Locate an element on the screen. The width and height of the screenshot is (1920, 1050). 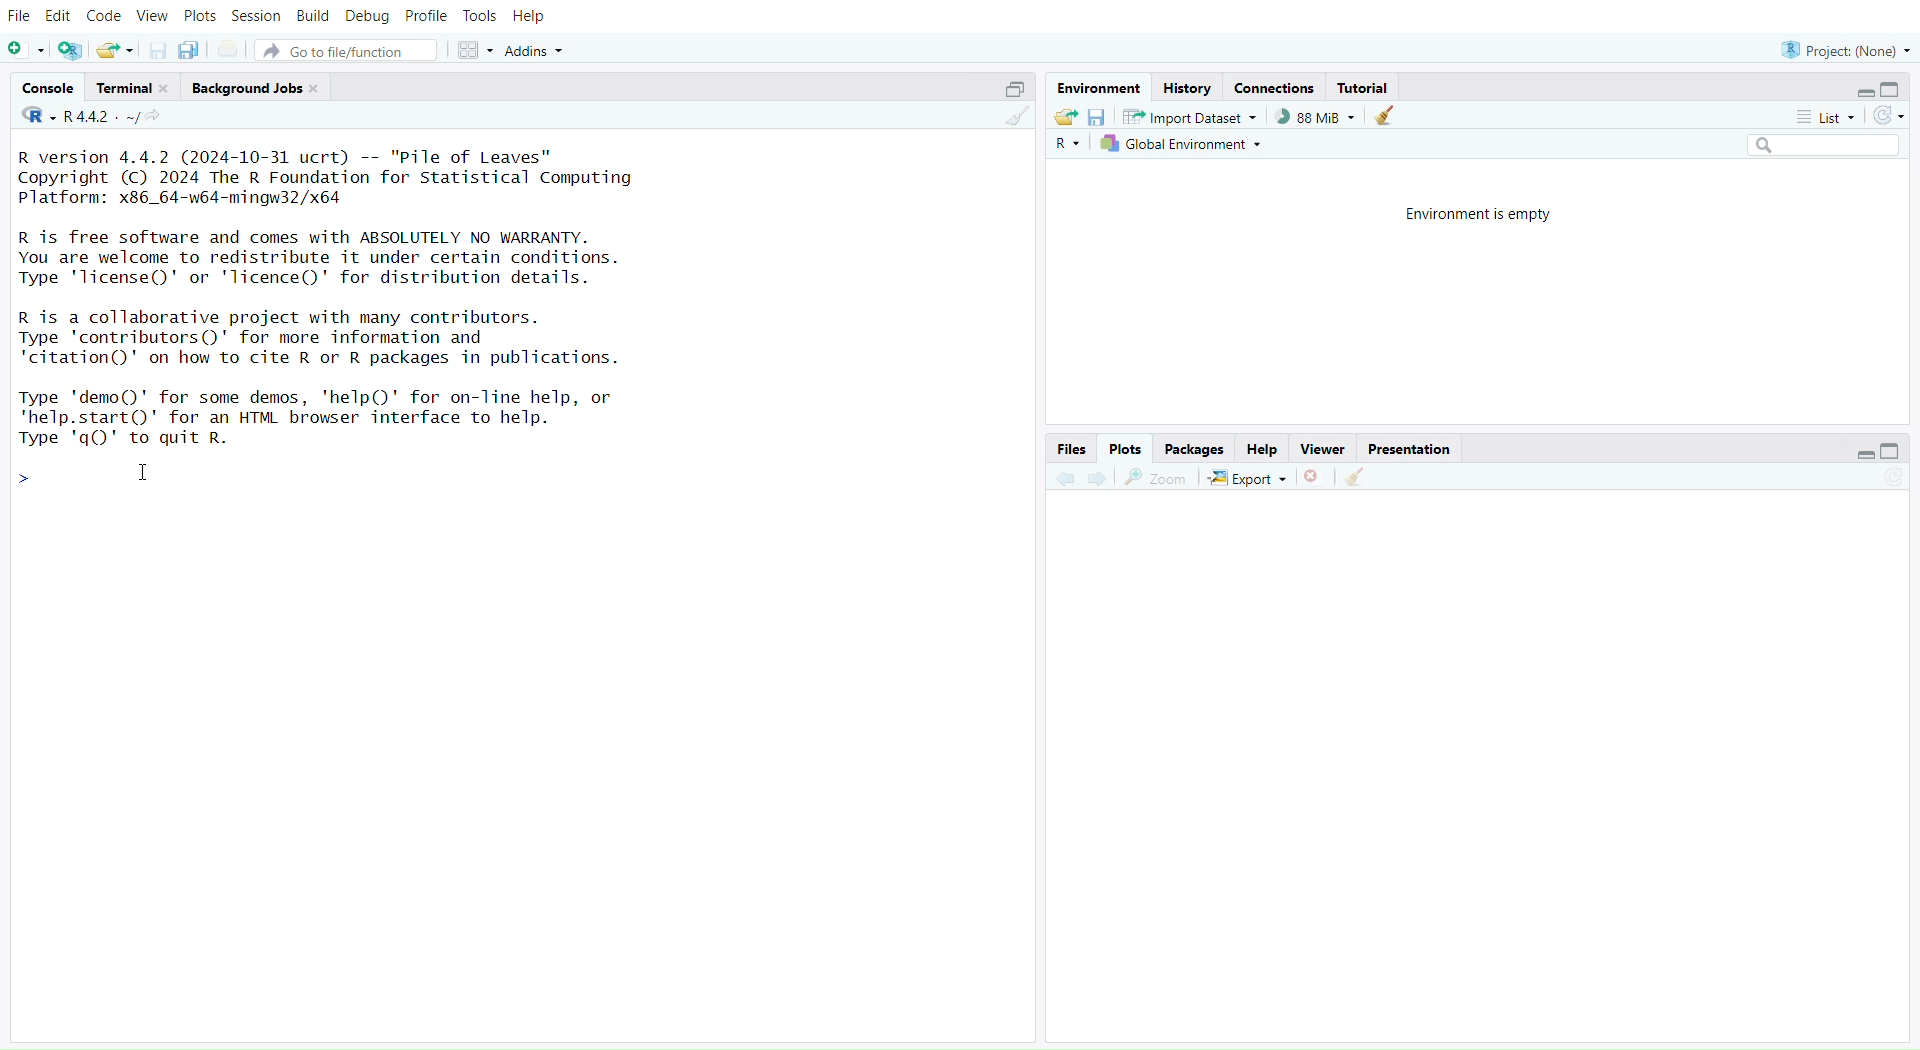
environment is located at coordinates (1095, 88).